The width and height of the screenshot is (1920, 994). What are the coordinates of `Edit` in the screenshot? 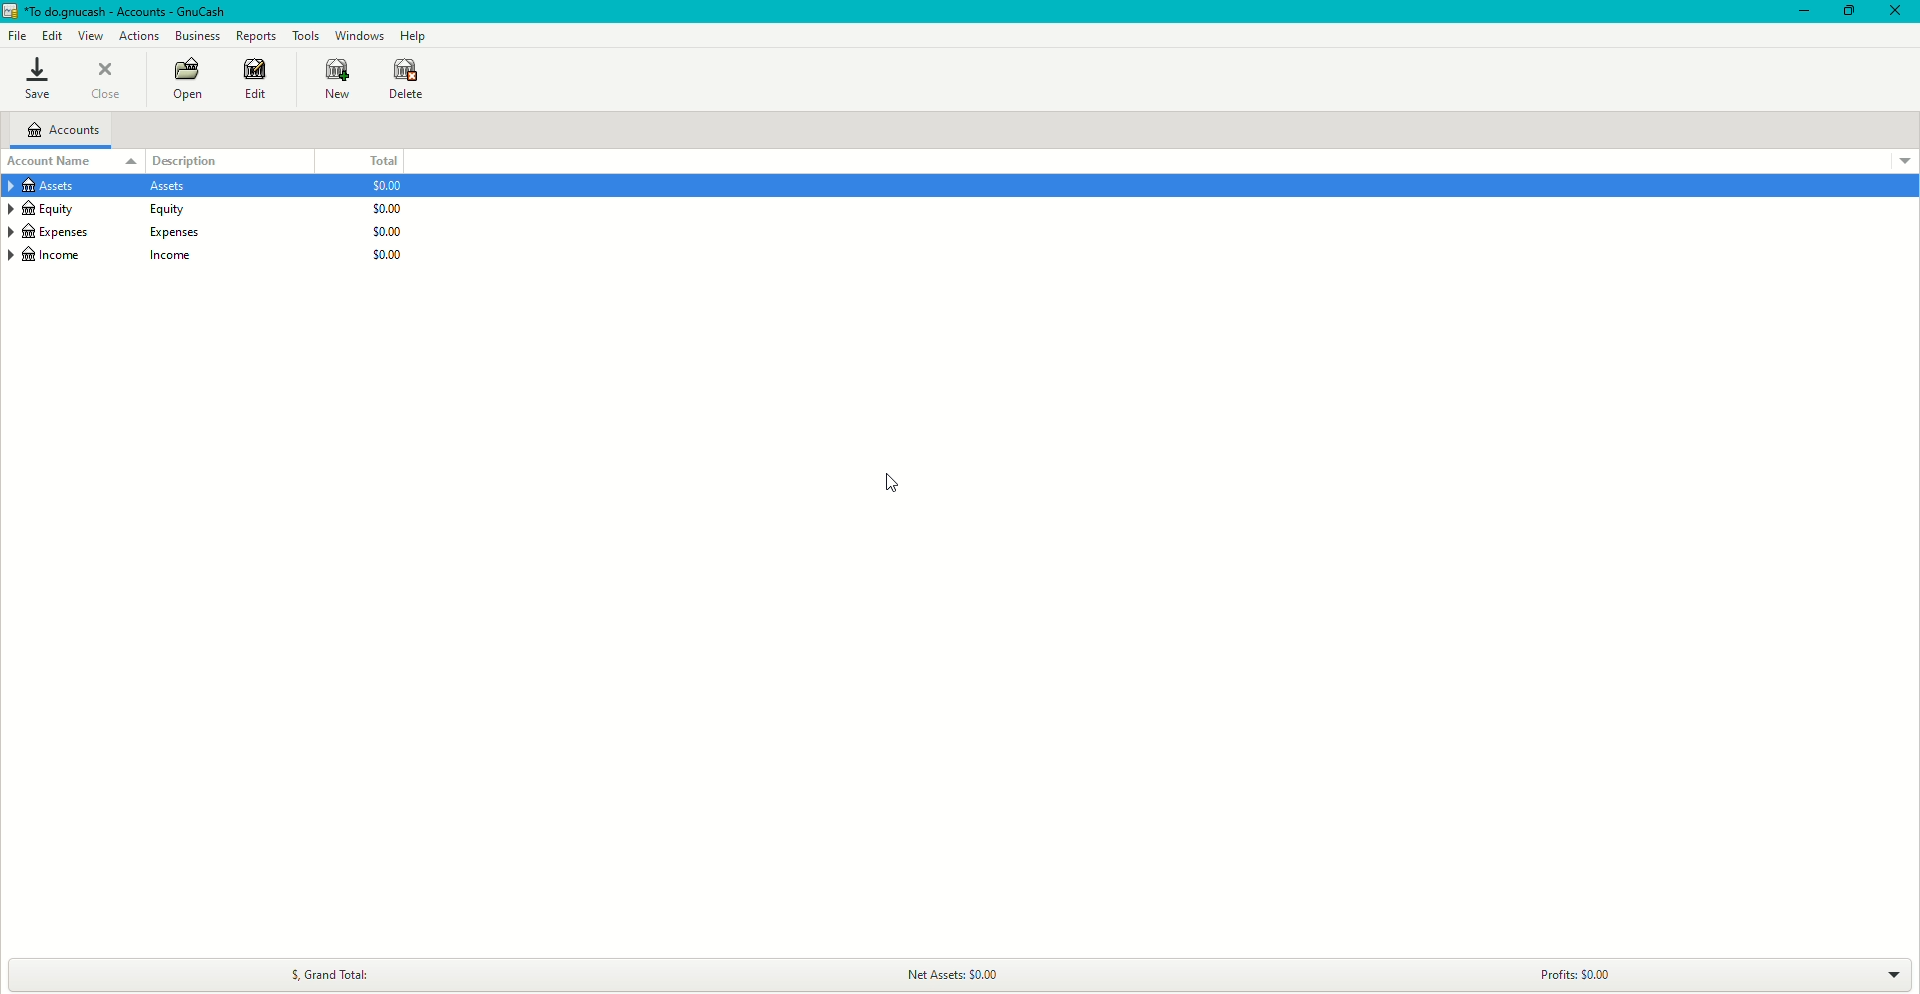 It's located at (52, 36).